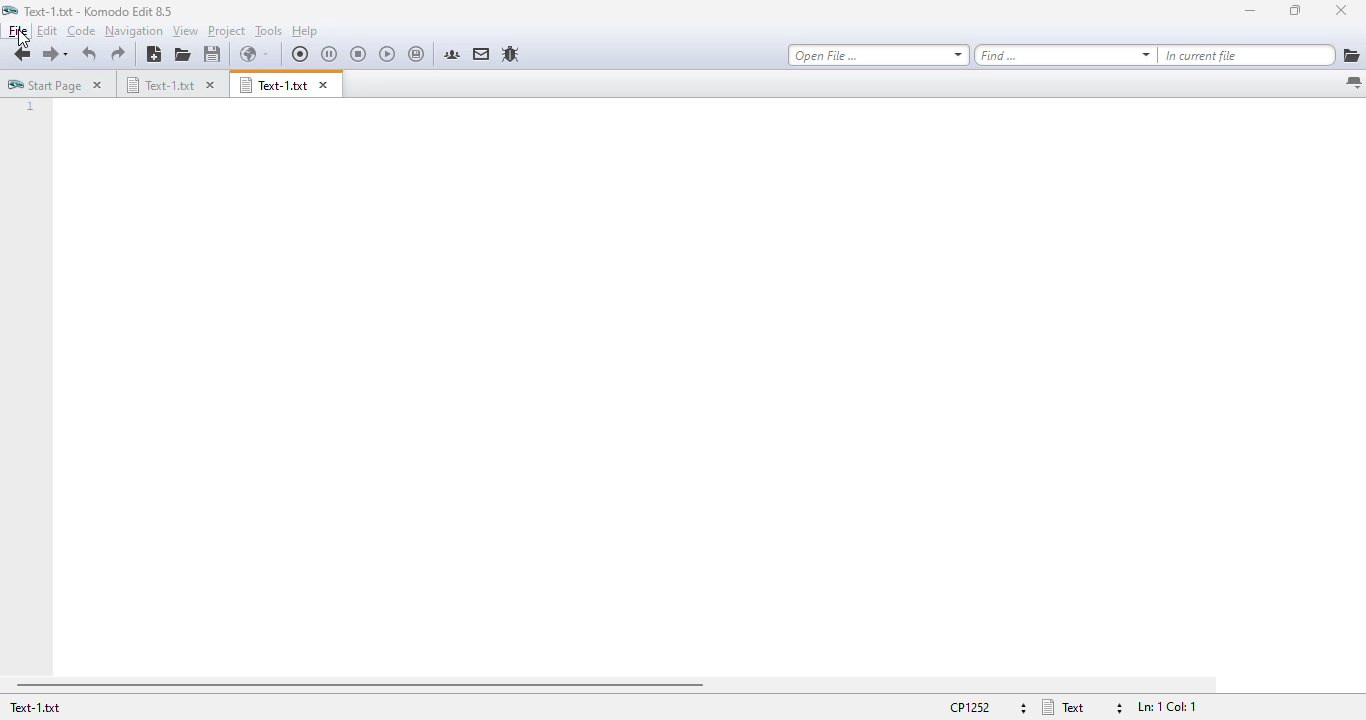 The width and height of the screenshot is (1366, 720). I want to click on in current file, so click(1247, 55).